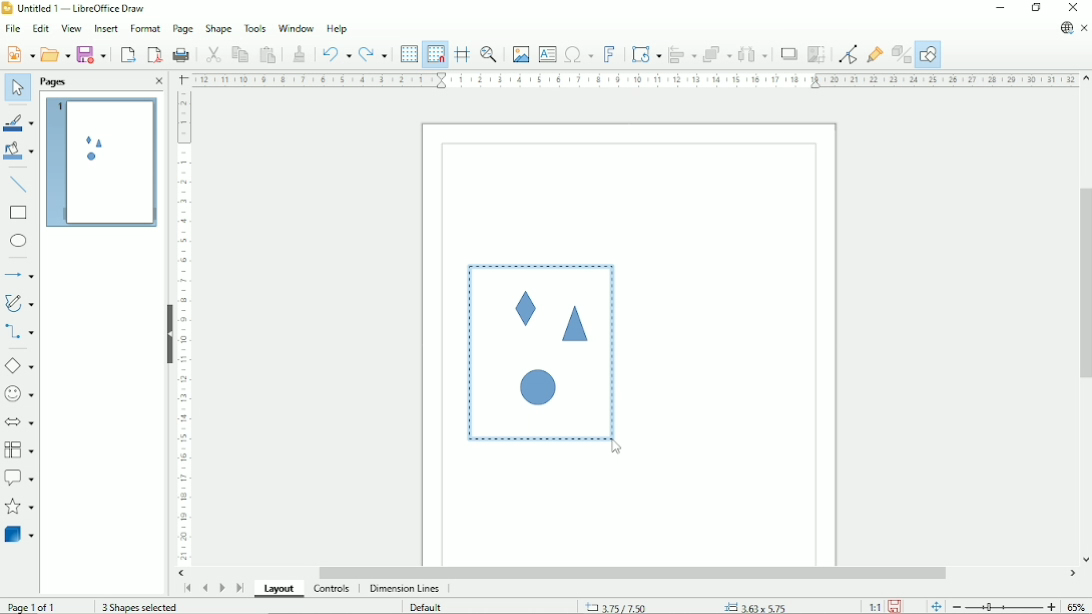  I want to click on Horizontal scale, so click(634, 80).